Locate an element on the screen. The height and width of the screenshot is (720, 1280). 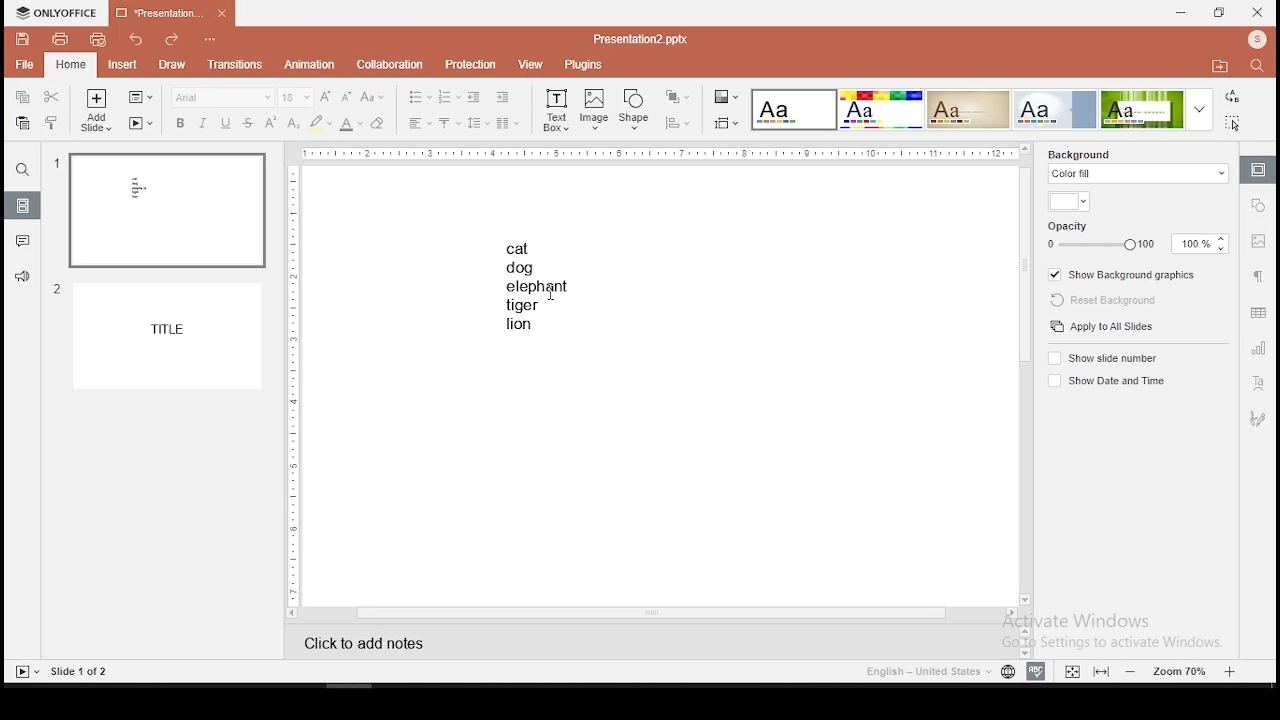
font size is located at coordinates (297, 97).